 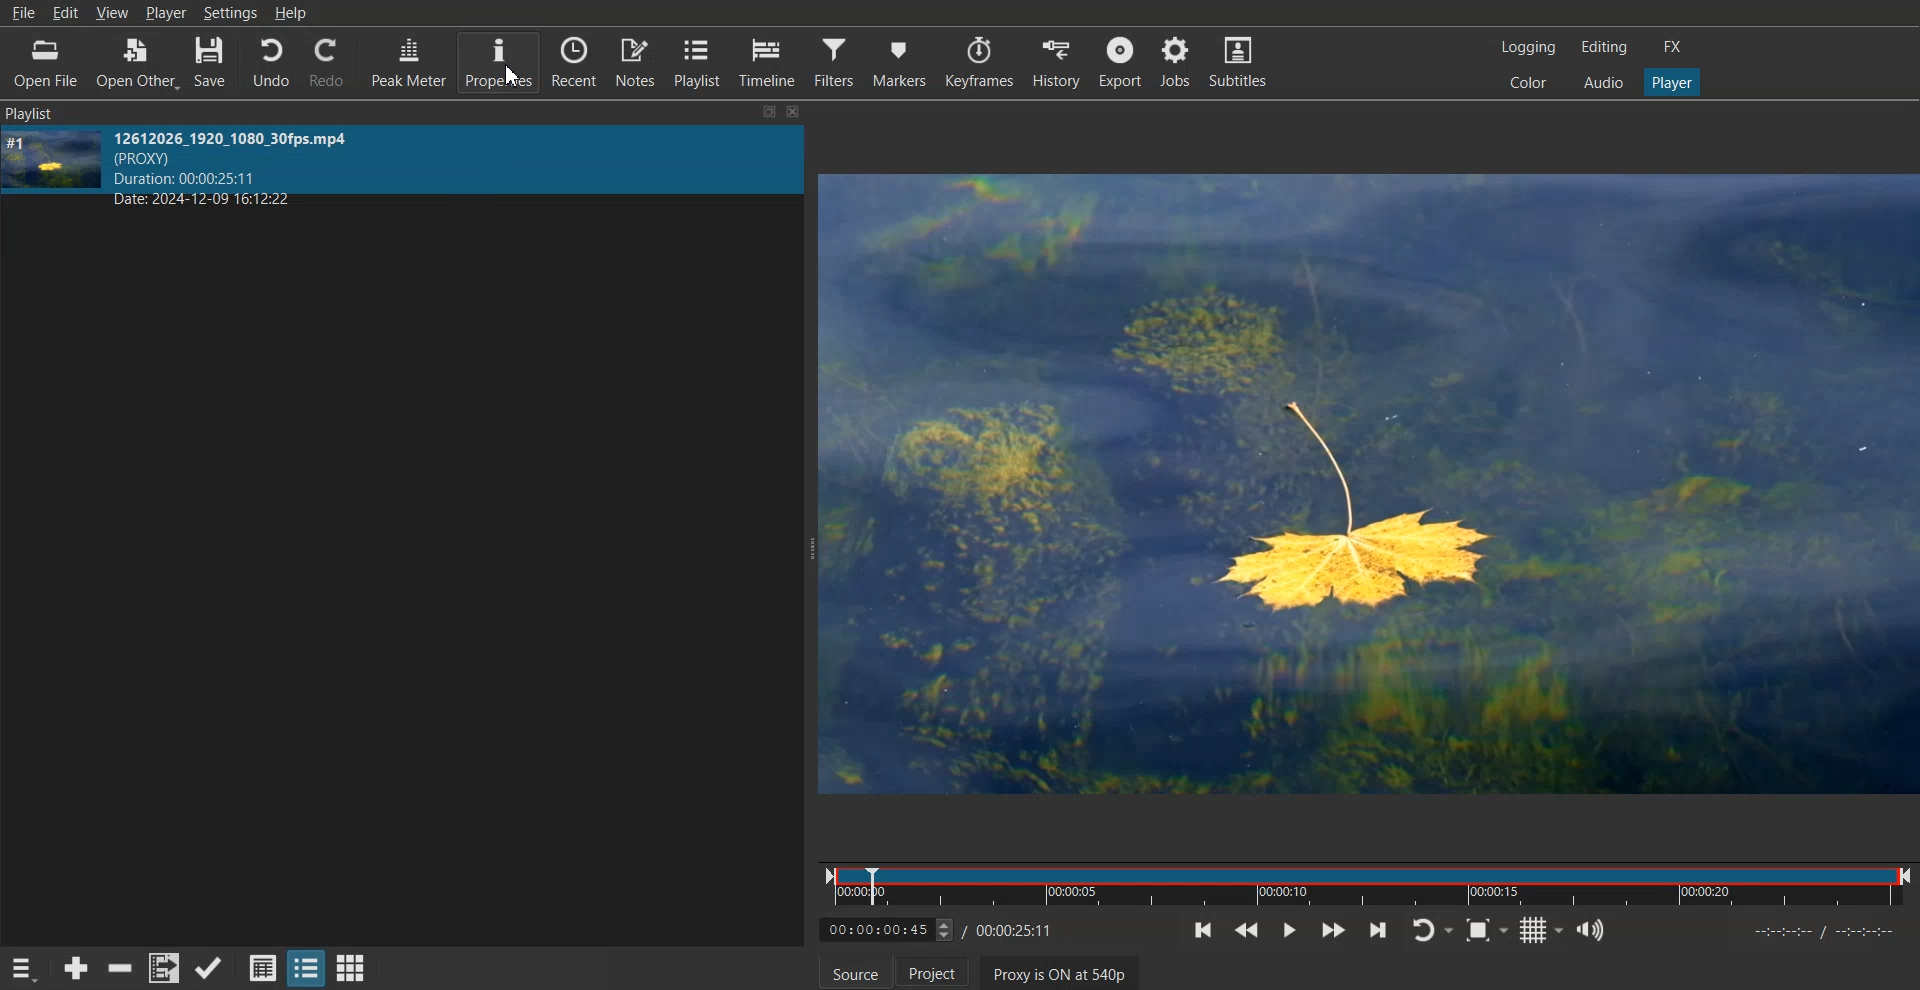 I want to click on Keyframes, so click(x=979, y=61).